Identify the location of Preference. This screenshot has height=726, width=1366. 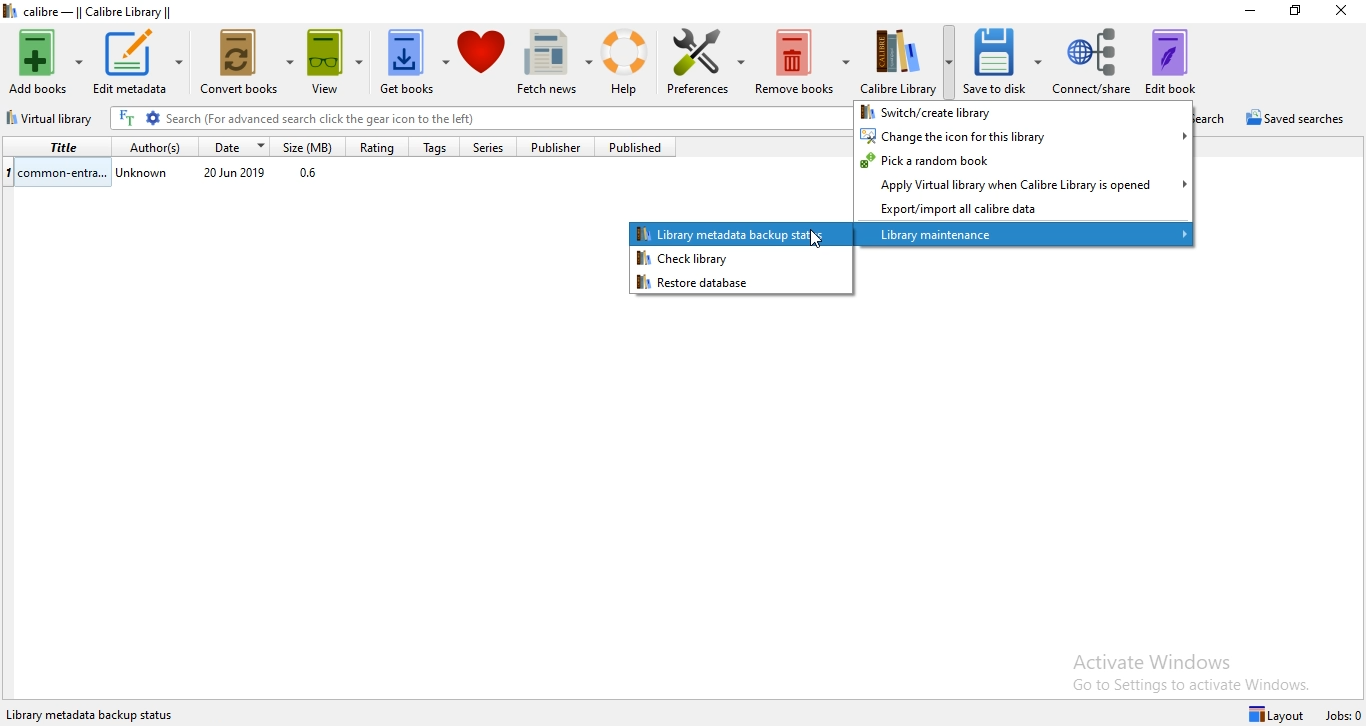
(708, 65).